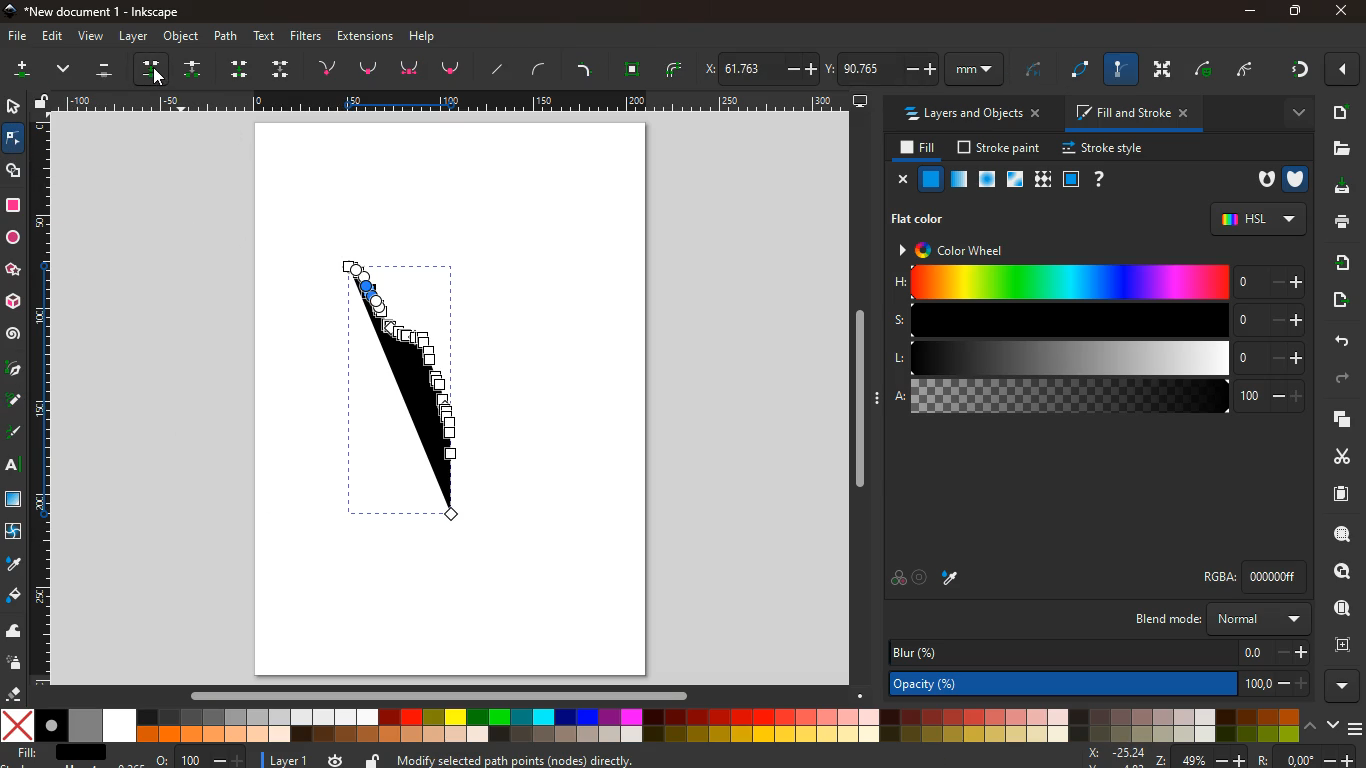  Describe the element at coordinates (1334, 456) in the screenshot. I see `cut` at that location.